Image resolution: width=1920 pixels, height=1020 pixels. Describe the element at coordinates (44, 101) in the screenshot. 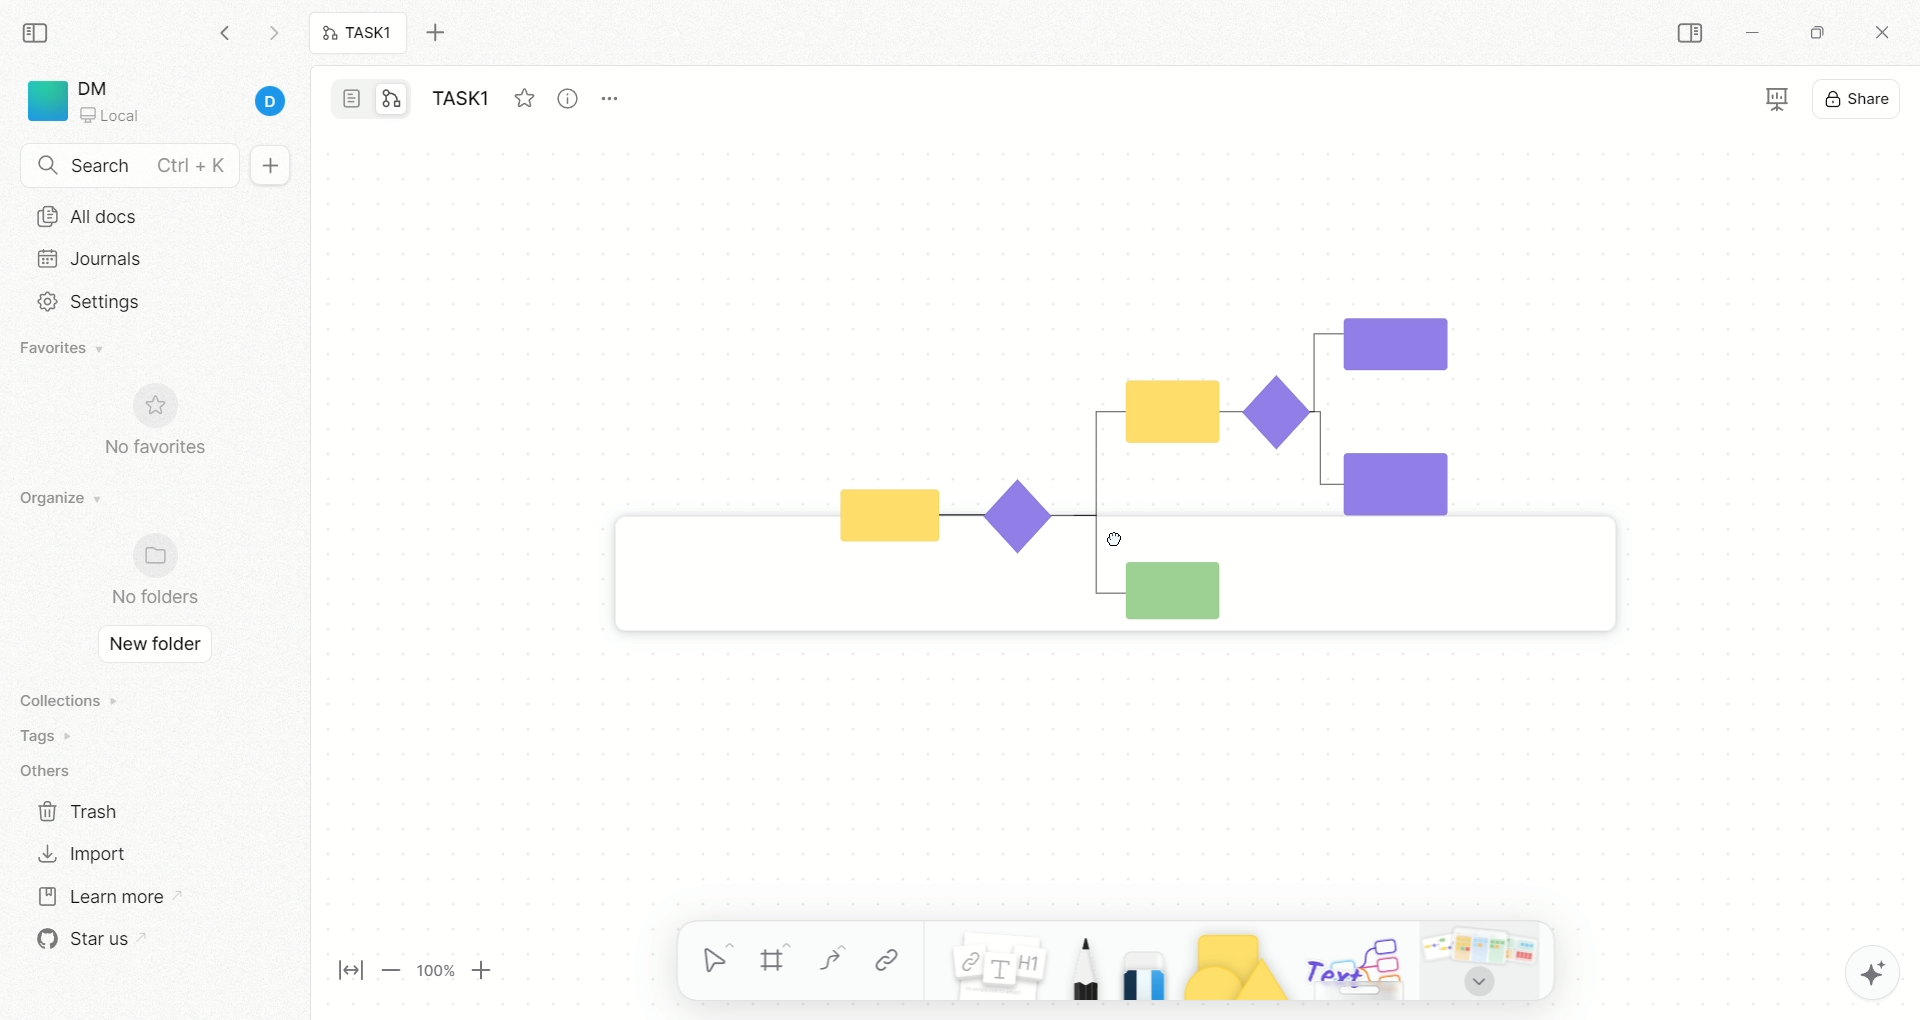

I see `logo` at that location.